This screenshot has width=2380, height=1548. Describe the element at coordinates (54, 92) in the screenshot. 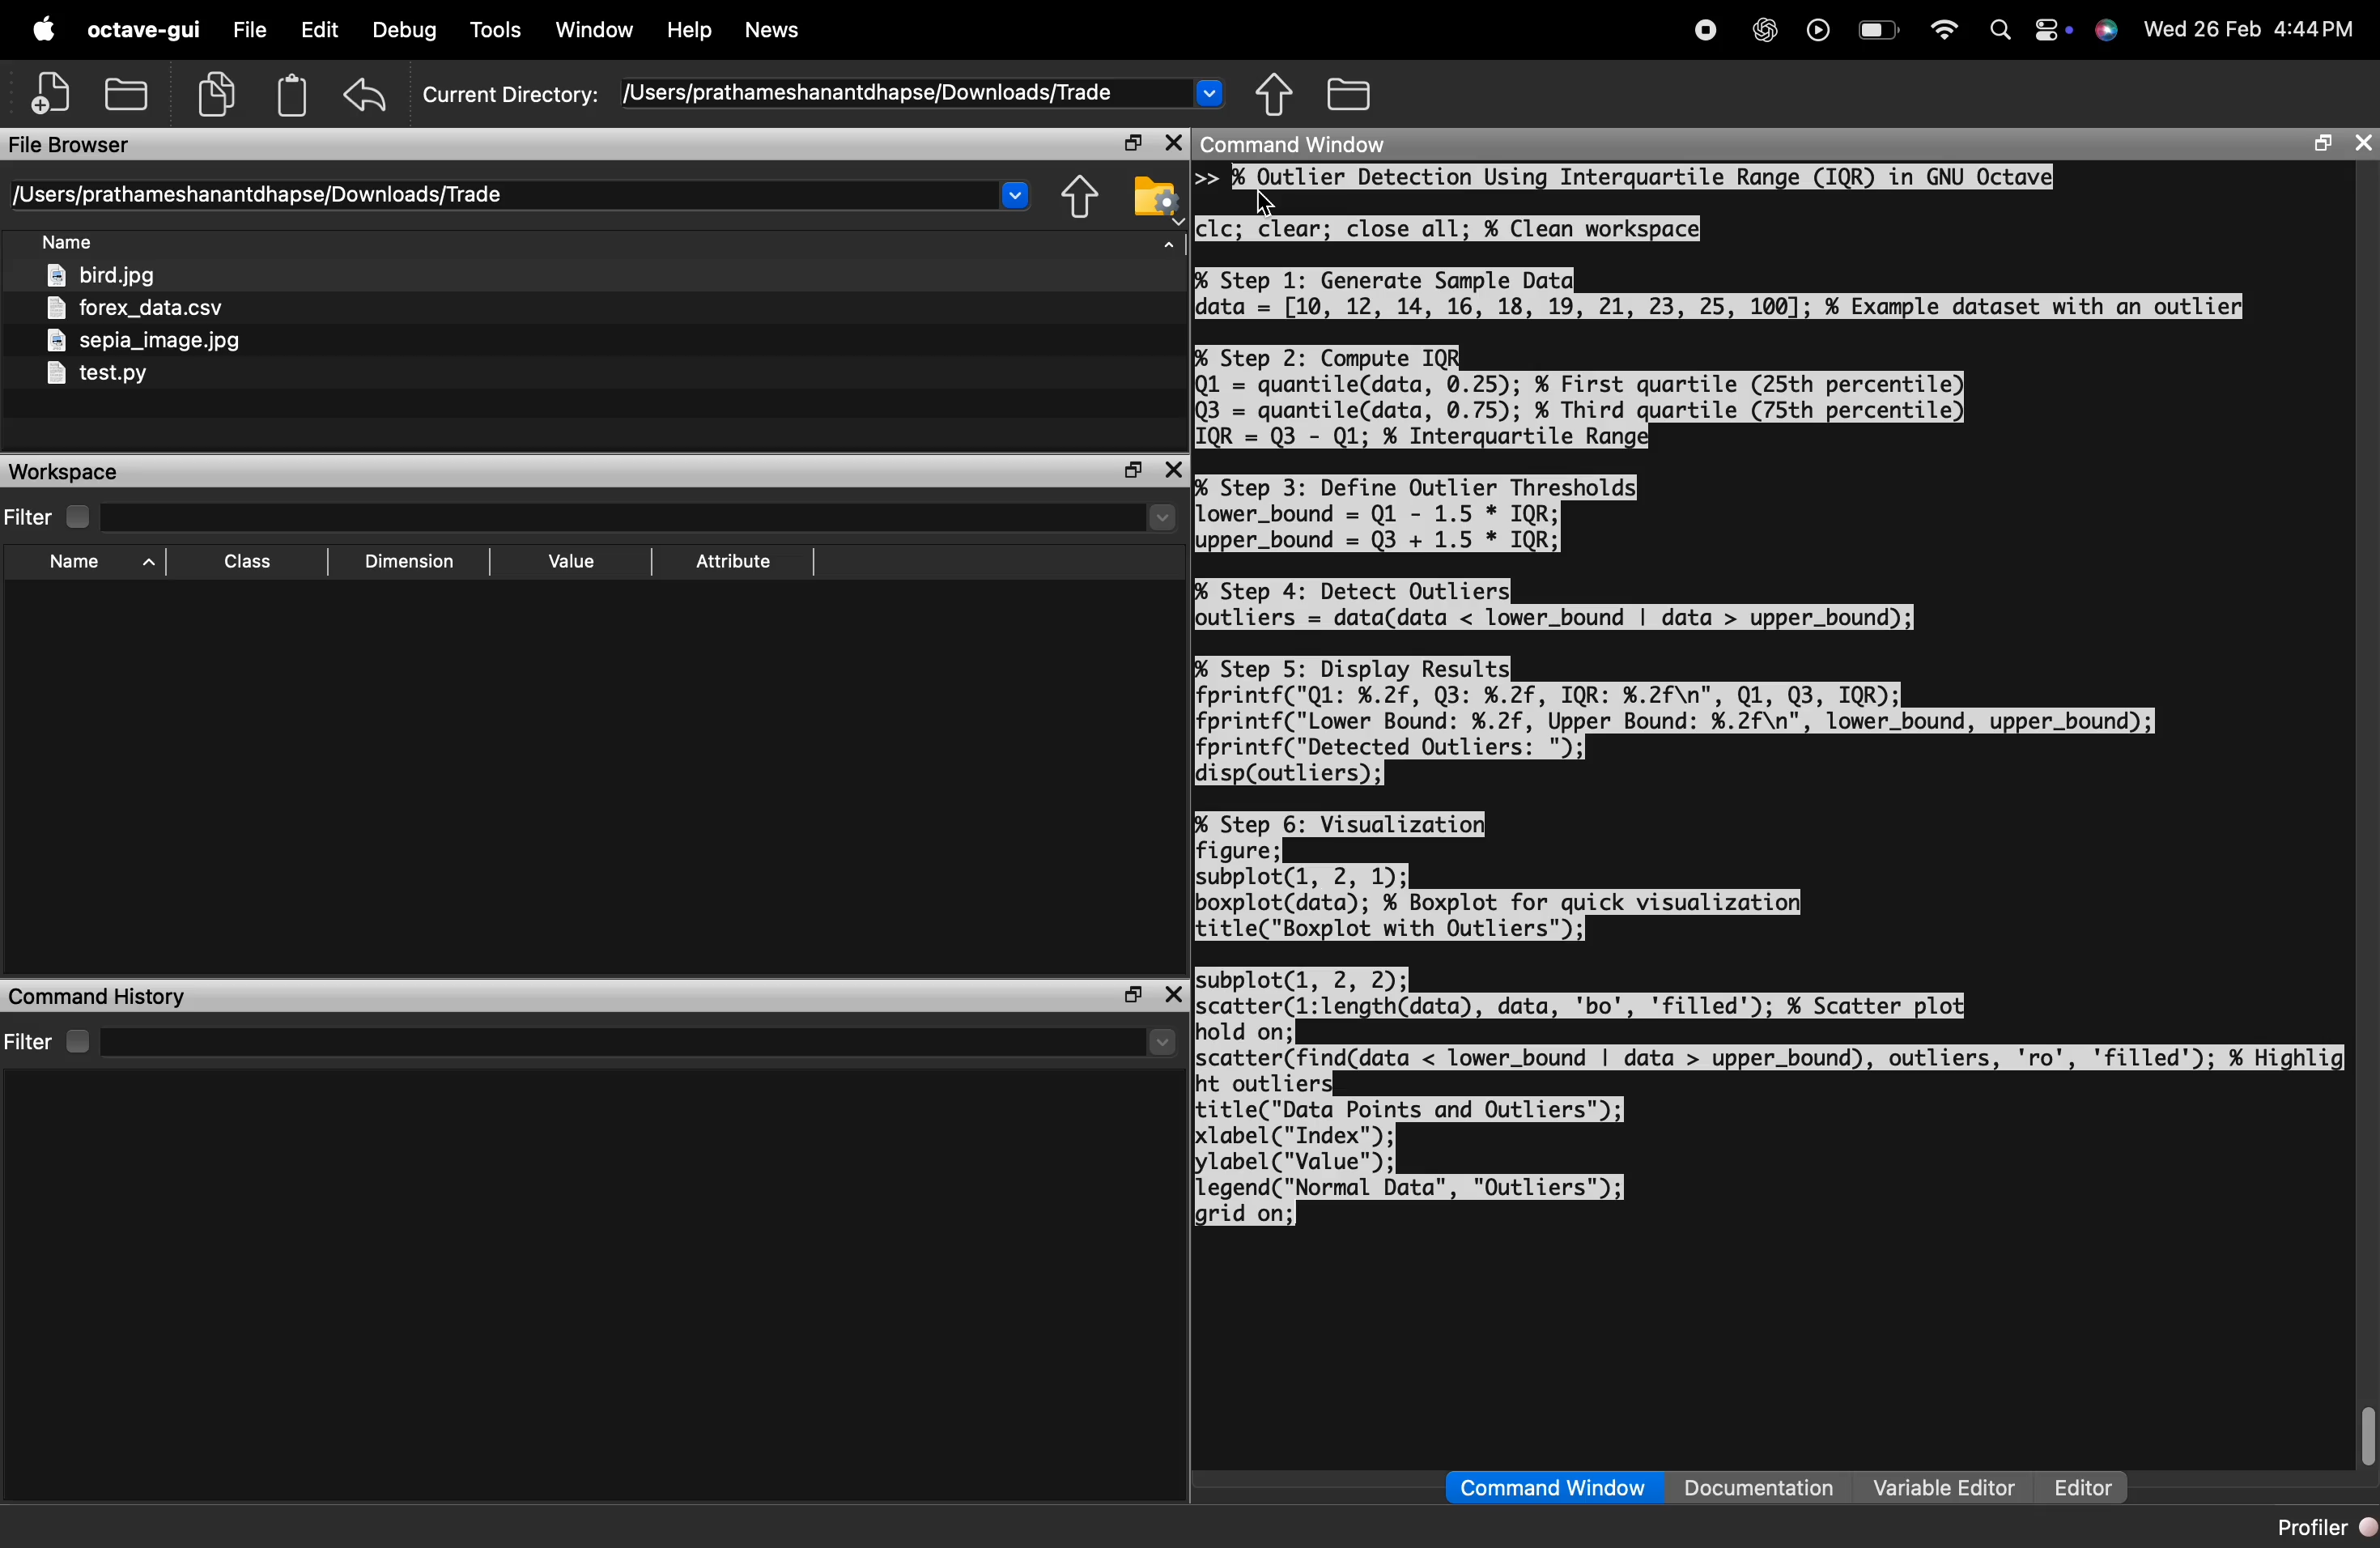

I see `add file` at that location.